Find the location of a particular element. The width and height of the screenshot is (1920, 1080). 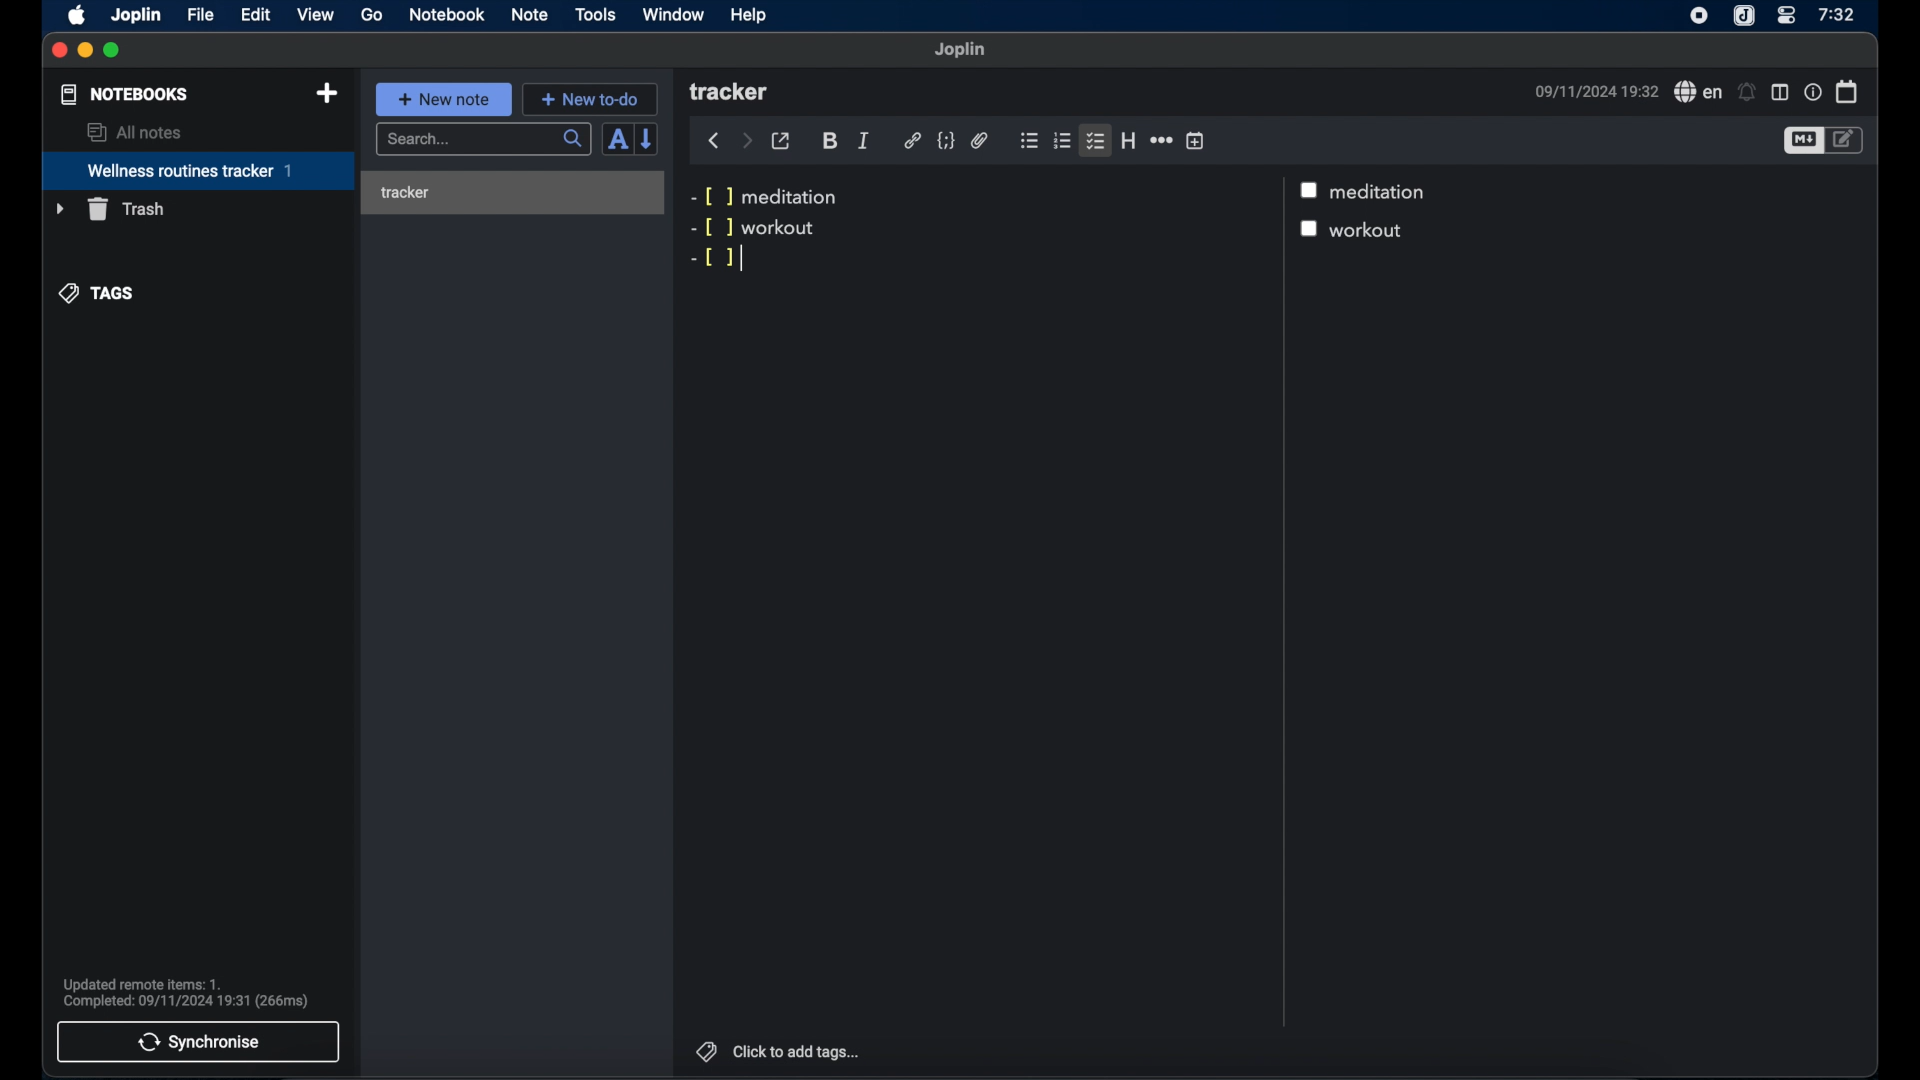

tags is located at coordinates (703, 1049).